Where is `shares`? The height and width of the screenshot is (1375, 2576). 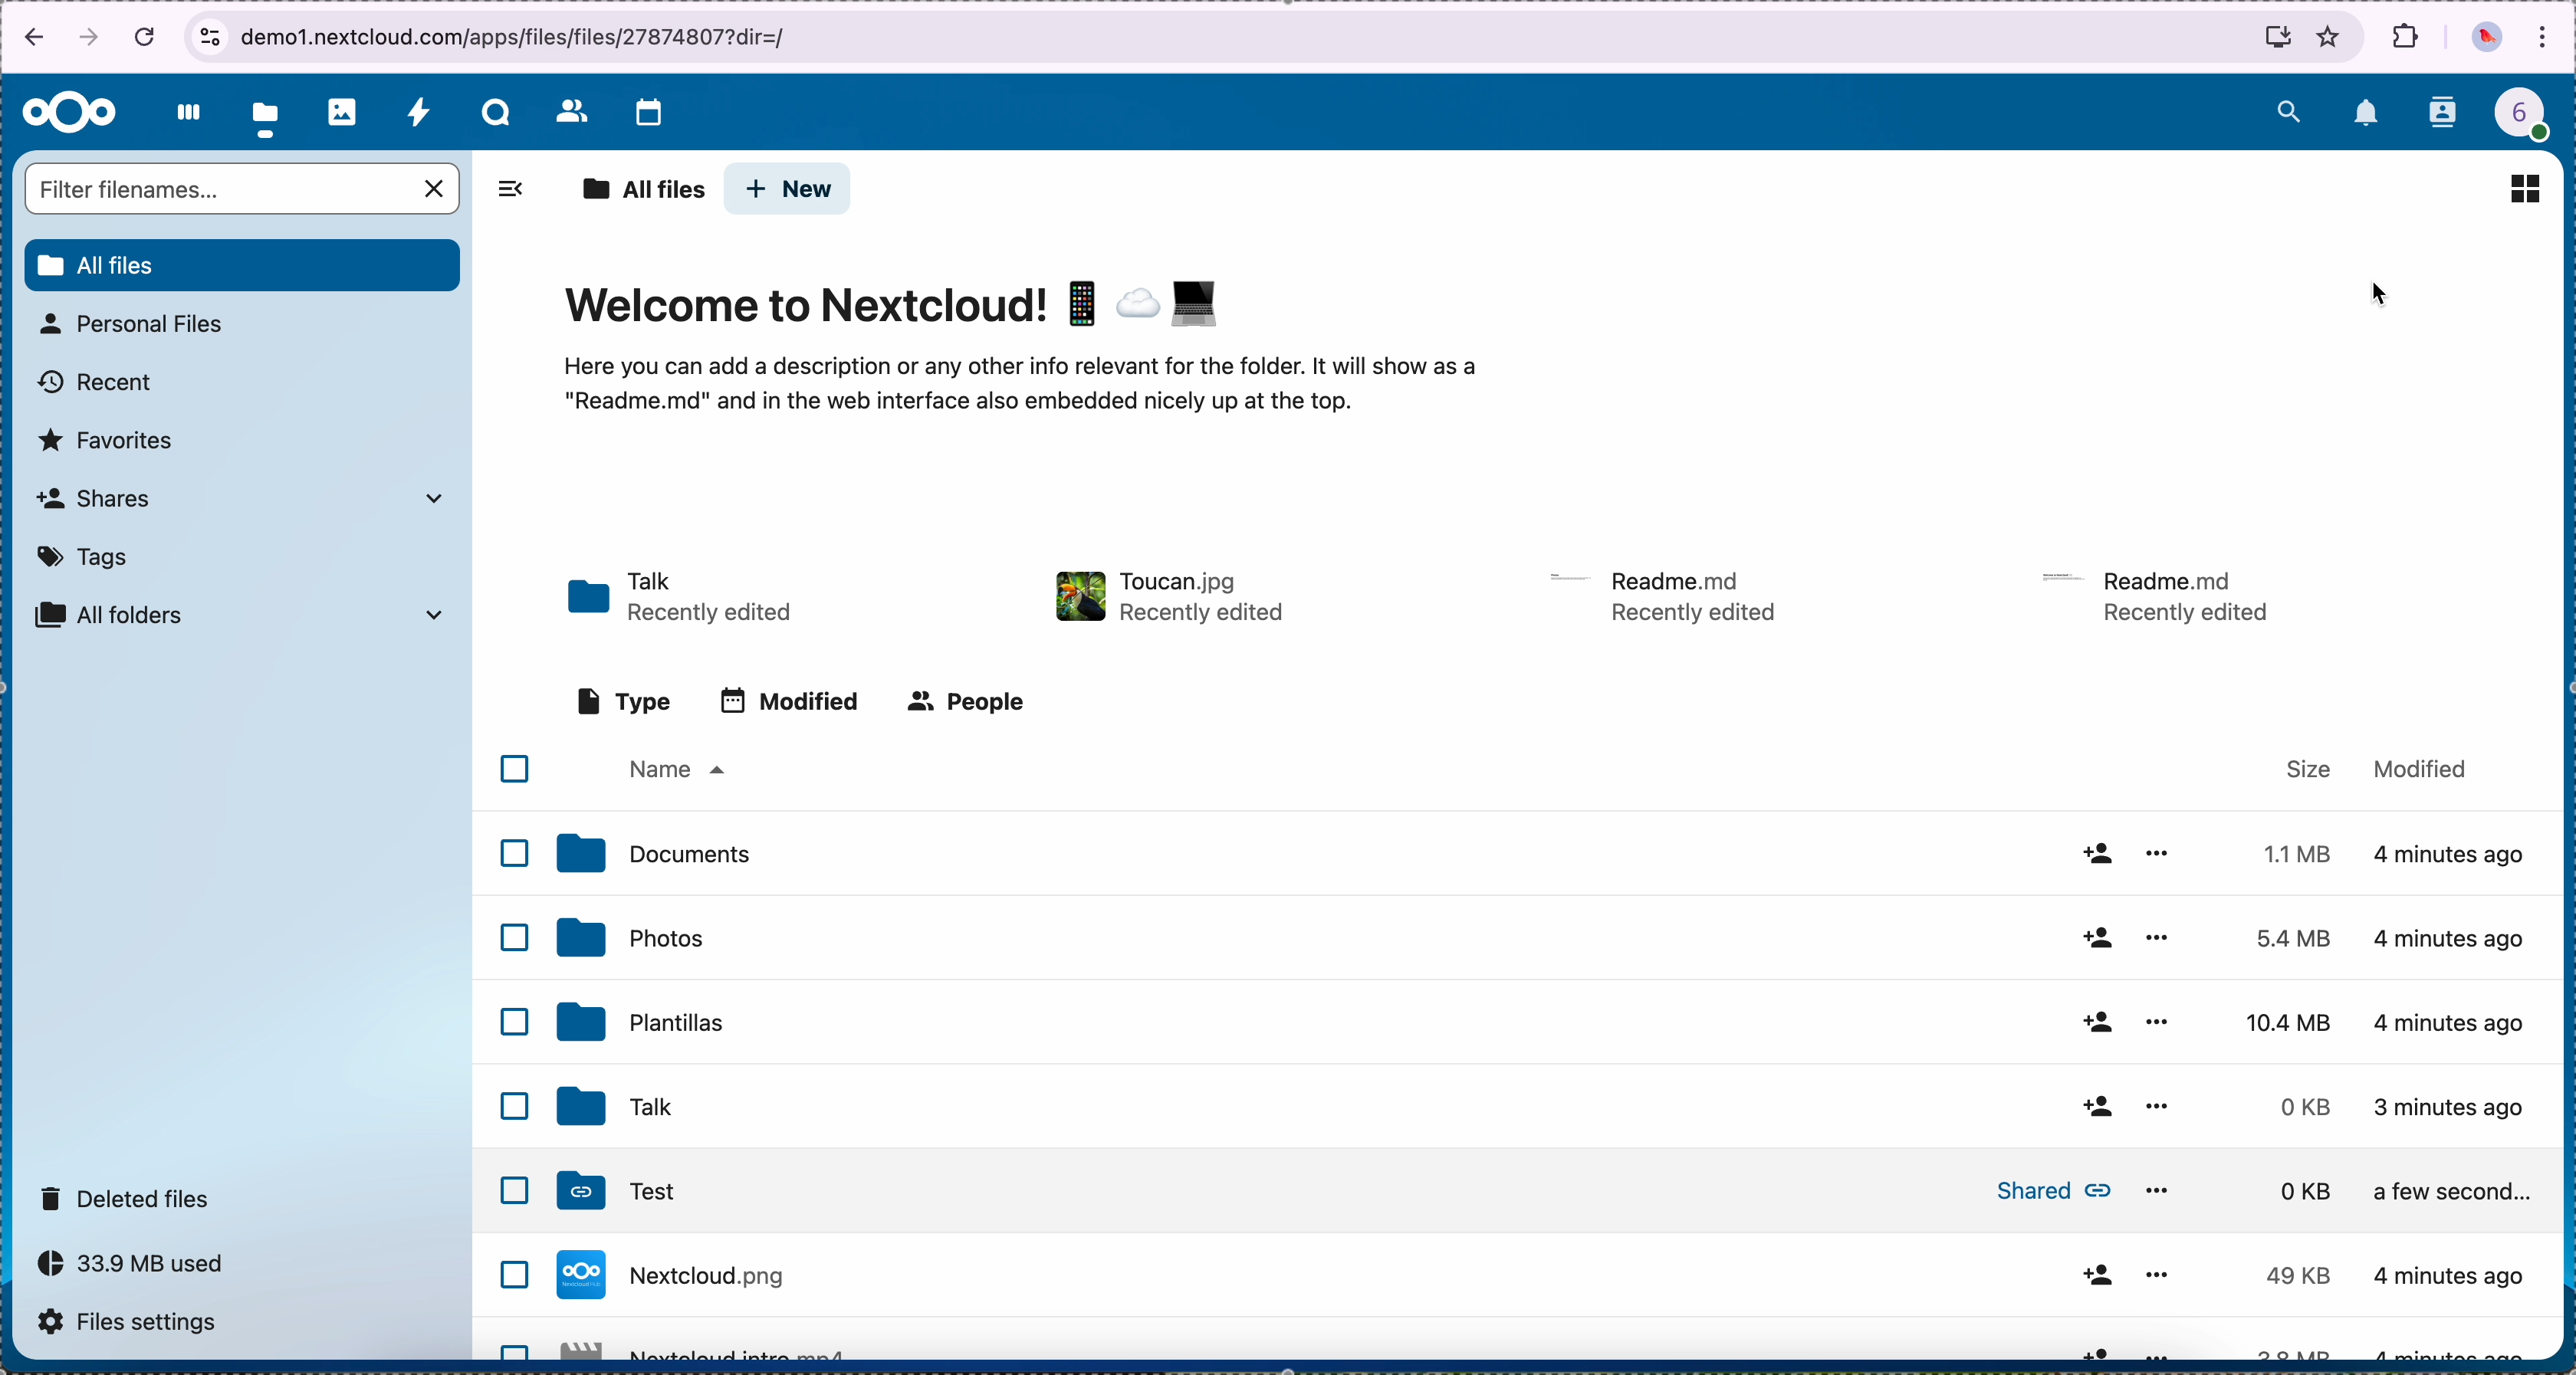
shares is located at coordinates (238, 497).